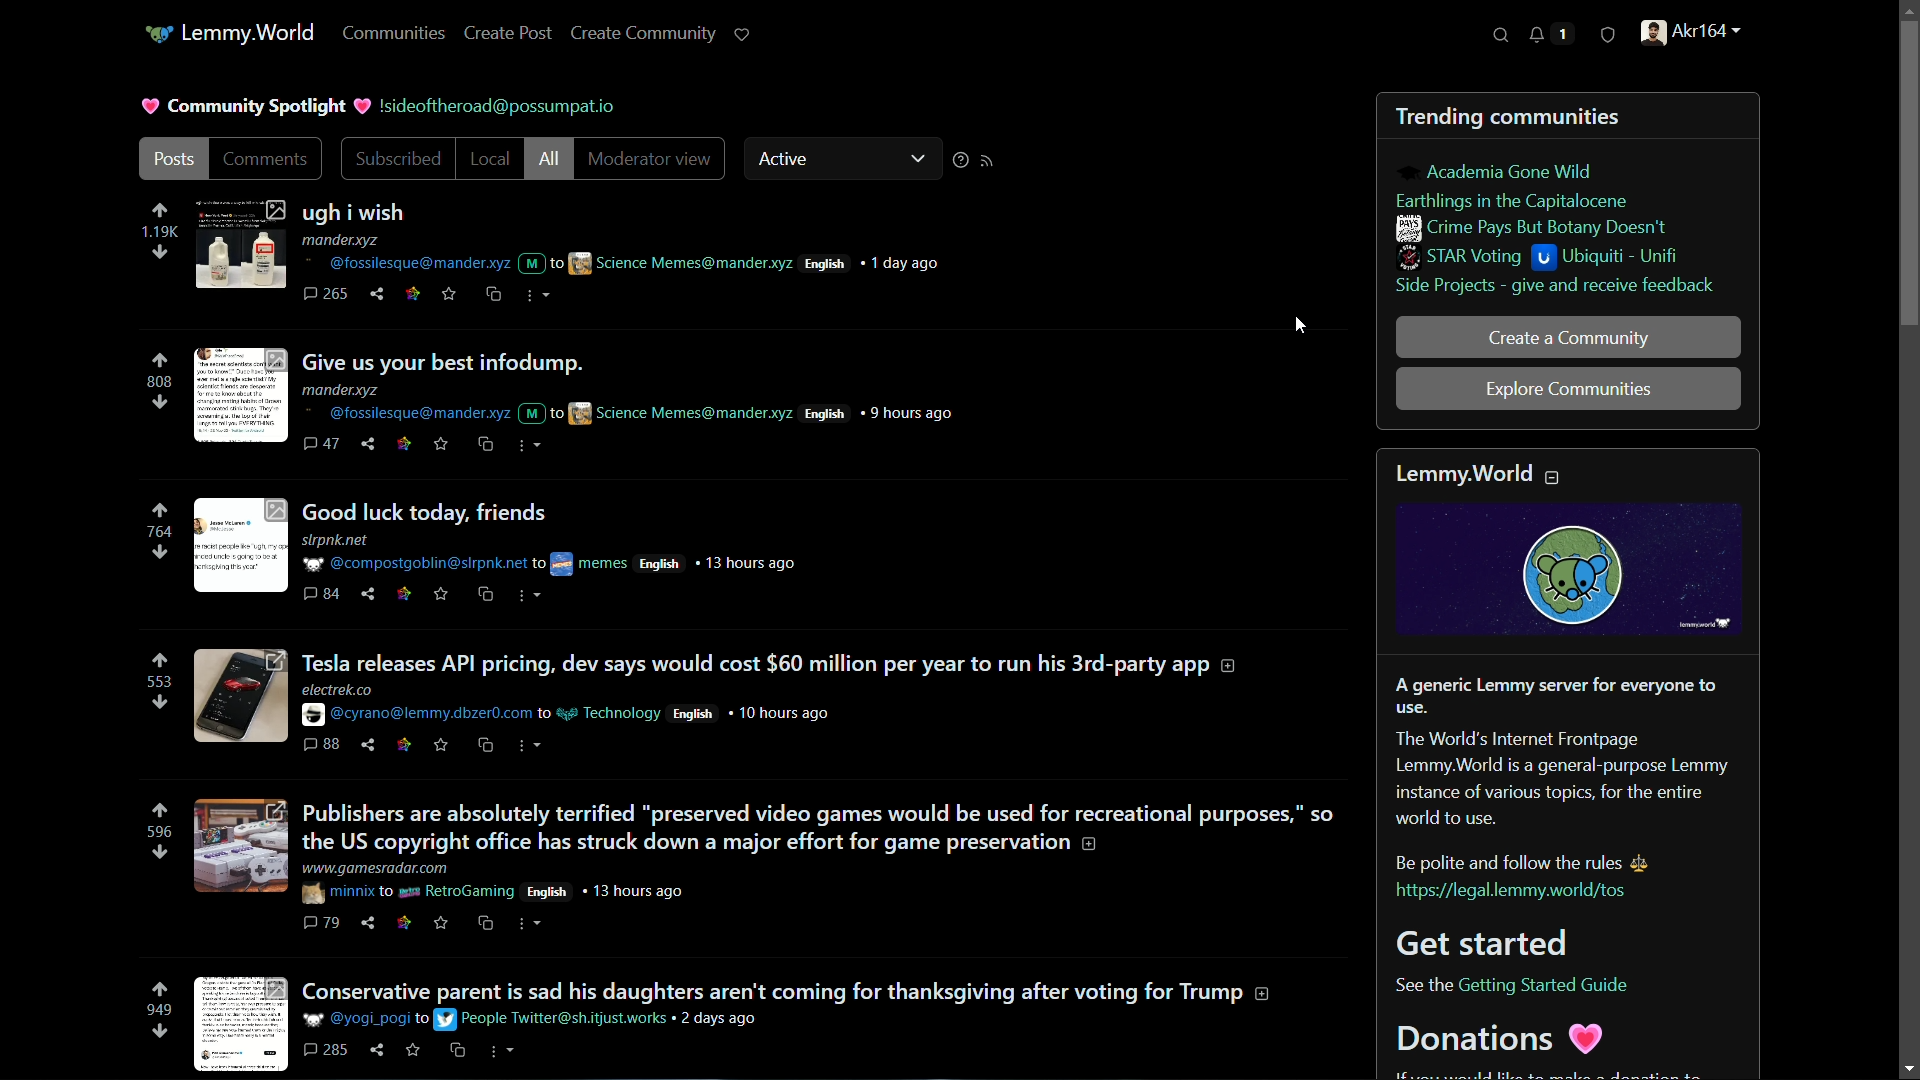  I want to click on 1.19k, so click(158, 233).